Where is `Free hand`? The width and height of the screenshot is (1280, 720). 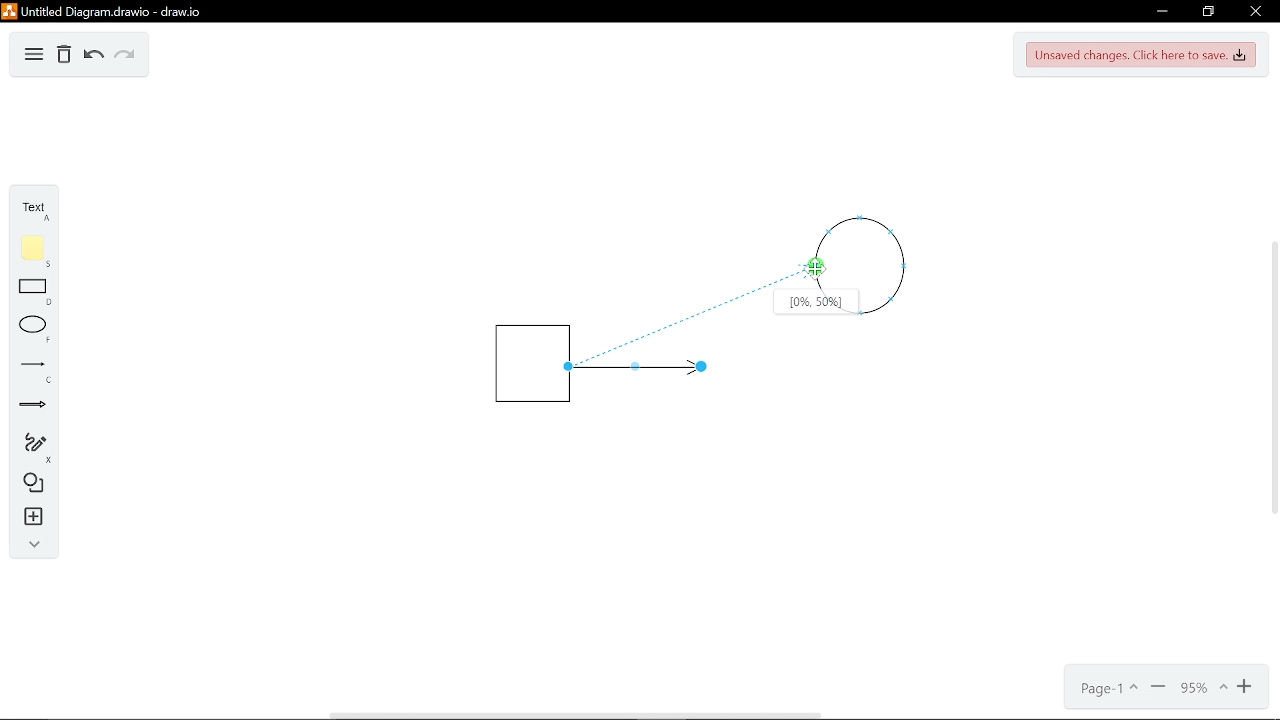
Free hand is located at coordinates (27, 446).